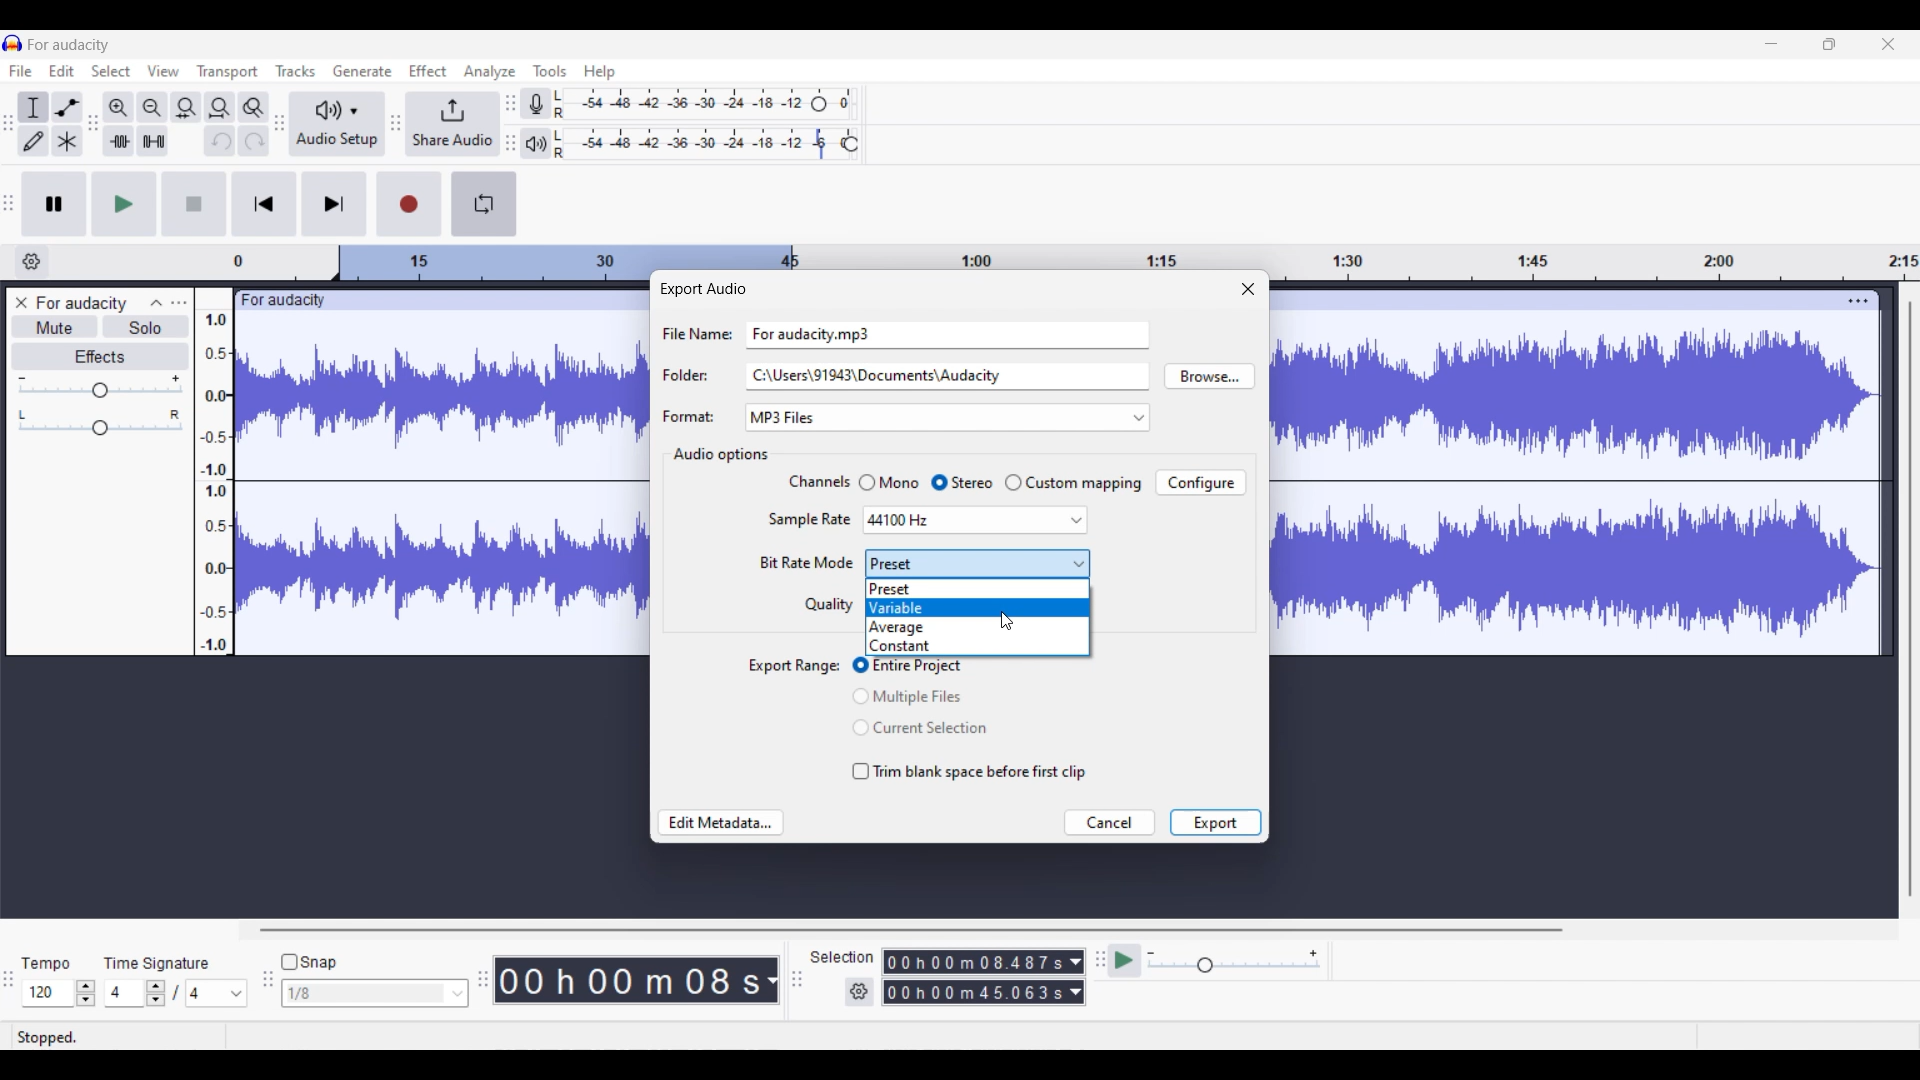 The width and height of the screenshot is (1920, 1080). What do you see at coordinates (976, 607) in the screenshot?
I see `Variable, current selection highlighted by cursor` at bounding box center [976, 607].